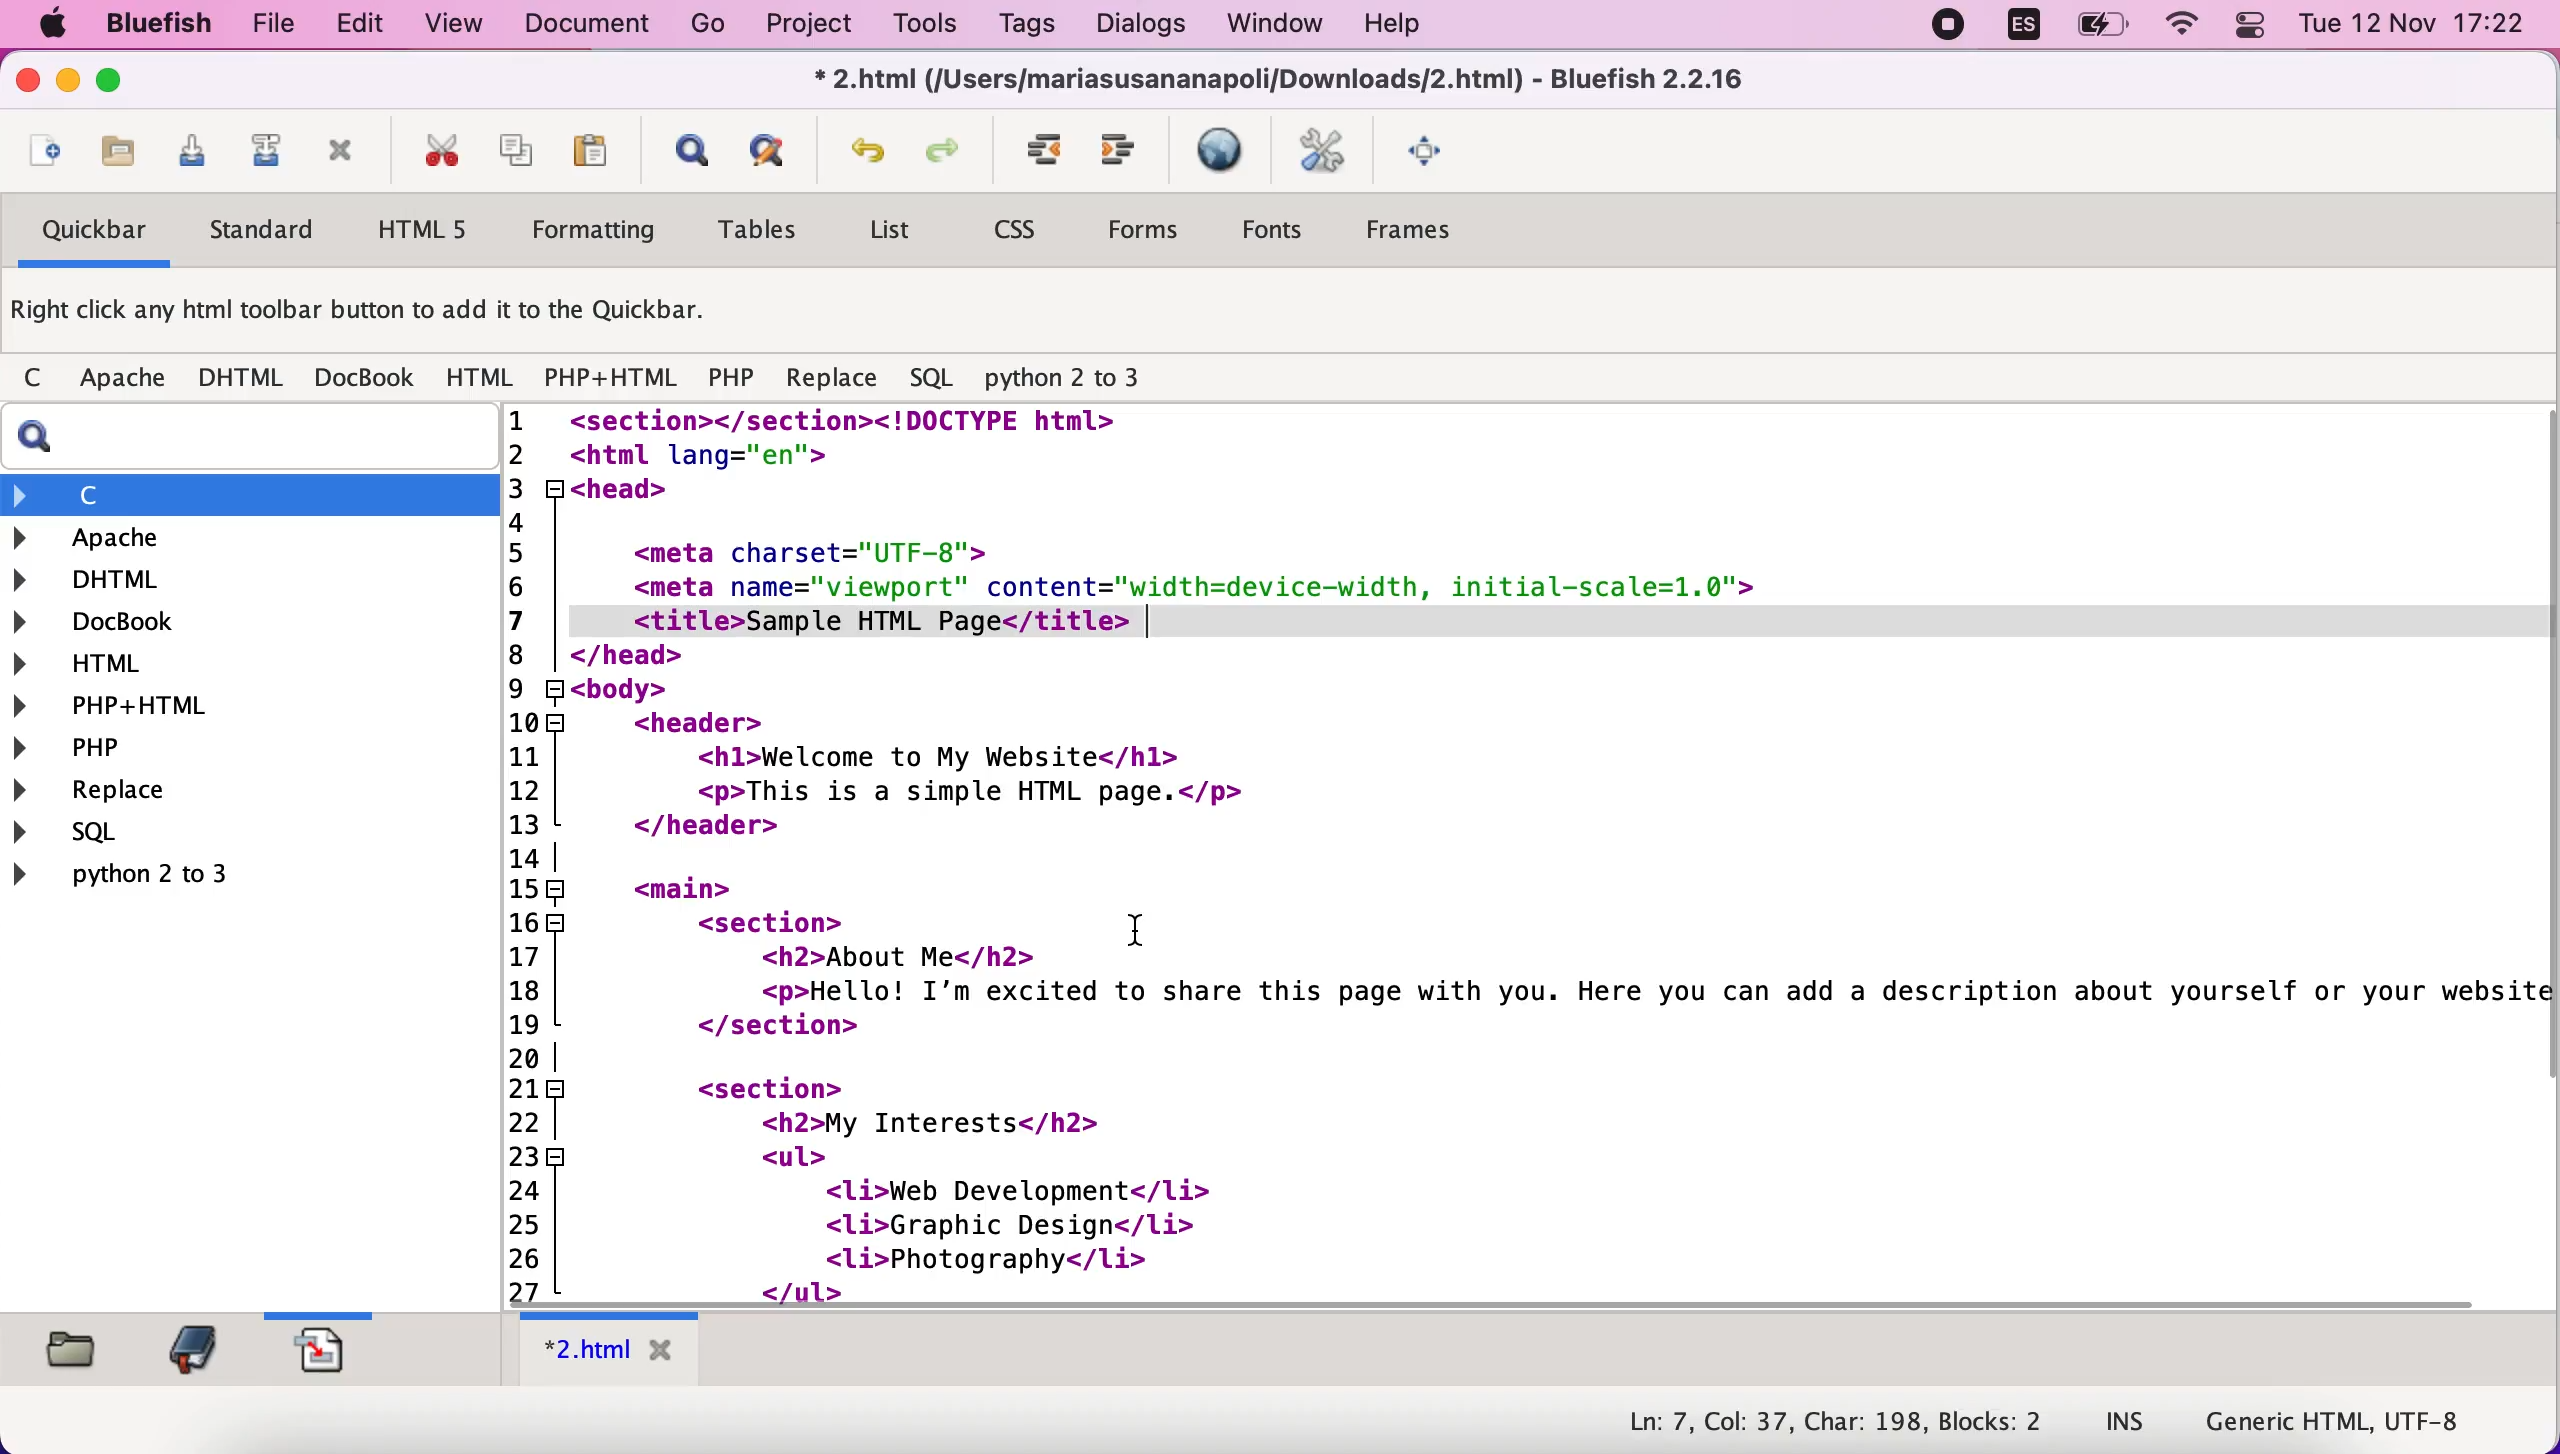 Image resolution: width=2560 pixels, height=1454 pixels. What do you see at coordinates (930, 28) in the screenshot?
I see `tools` at bounding box center [930, 28].